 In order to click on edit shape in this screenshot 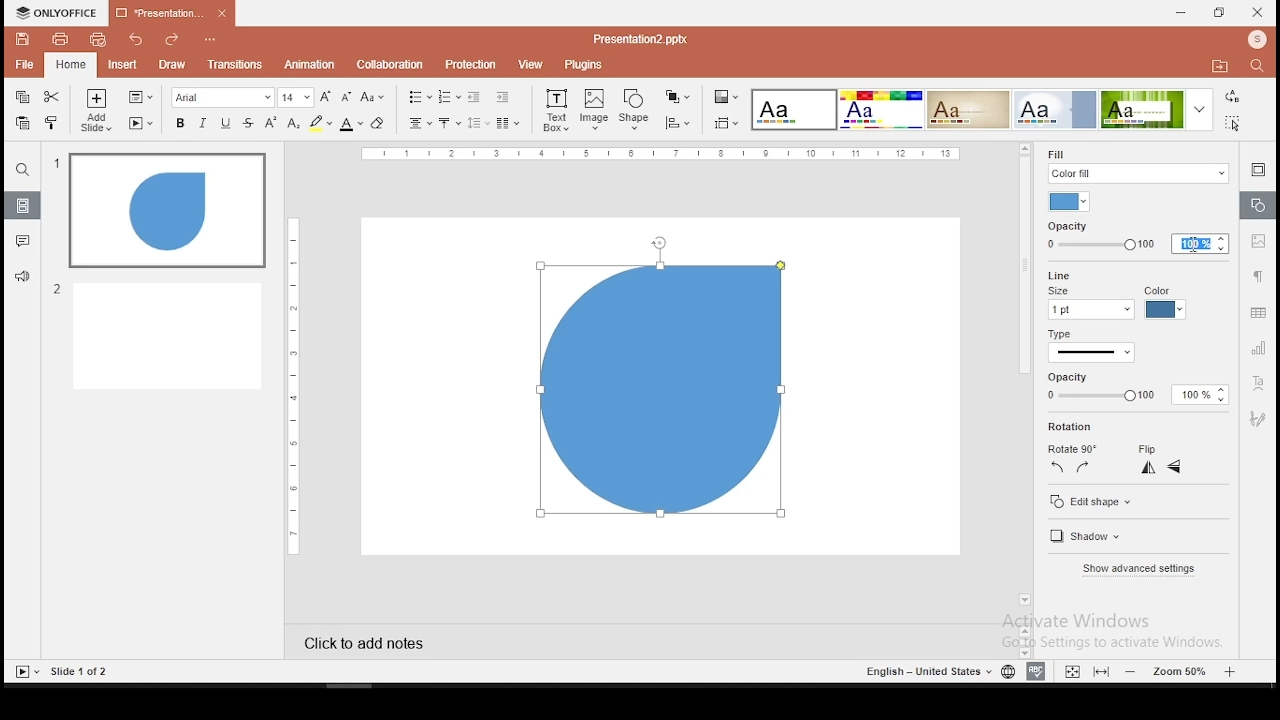, I will do `click(1092, 503)`.